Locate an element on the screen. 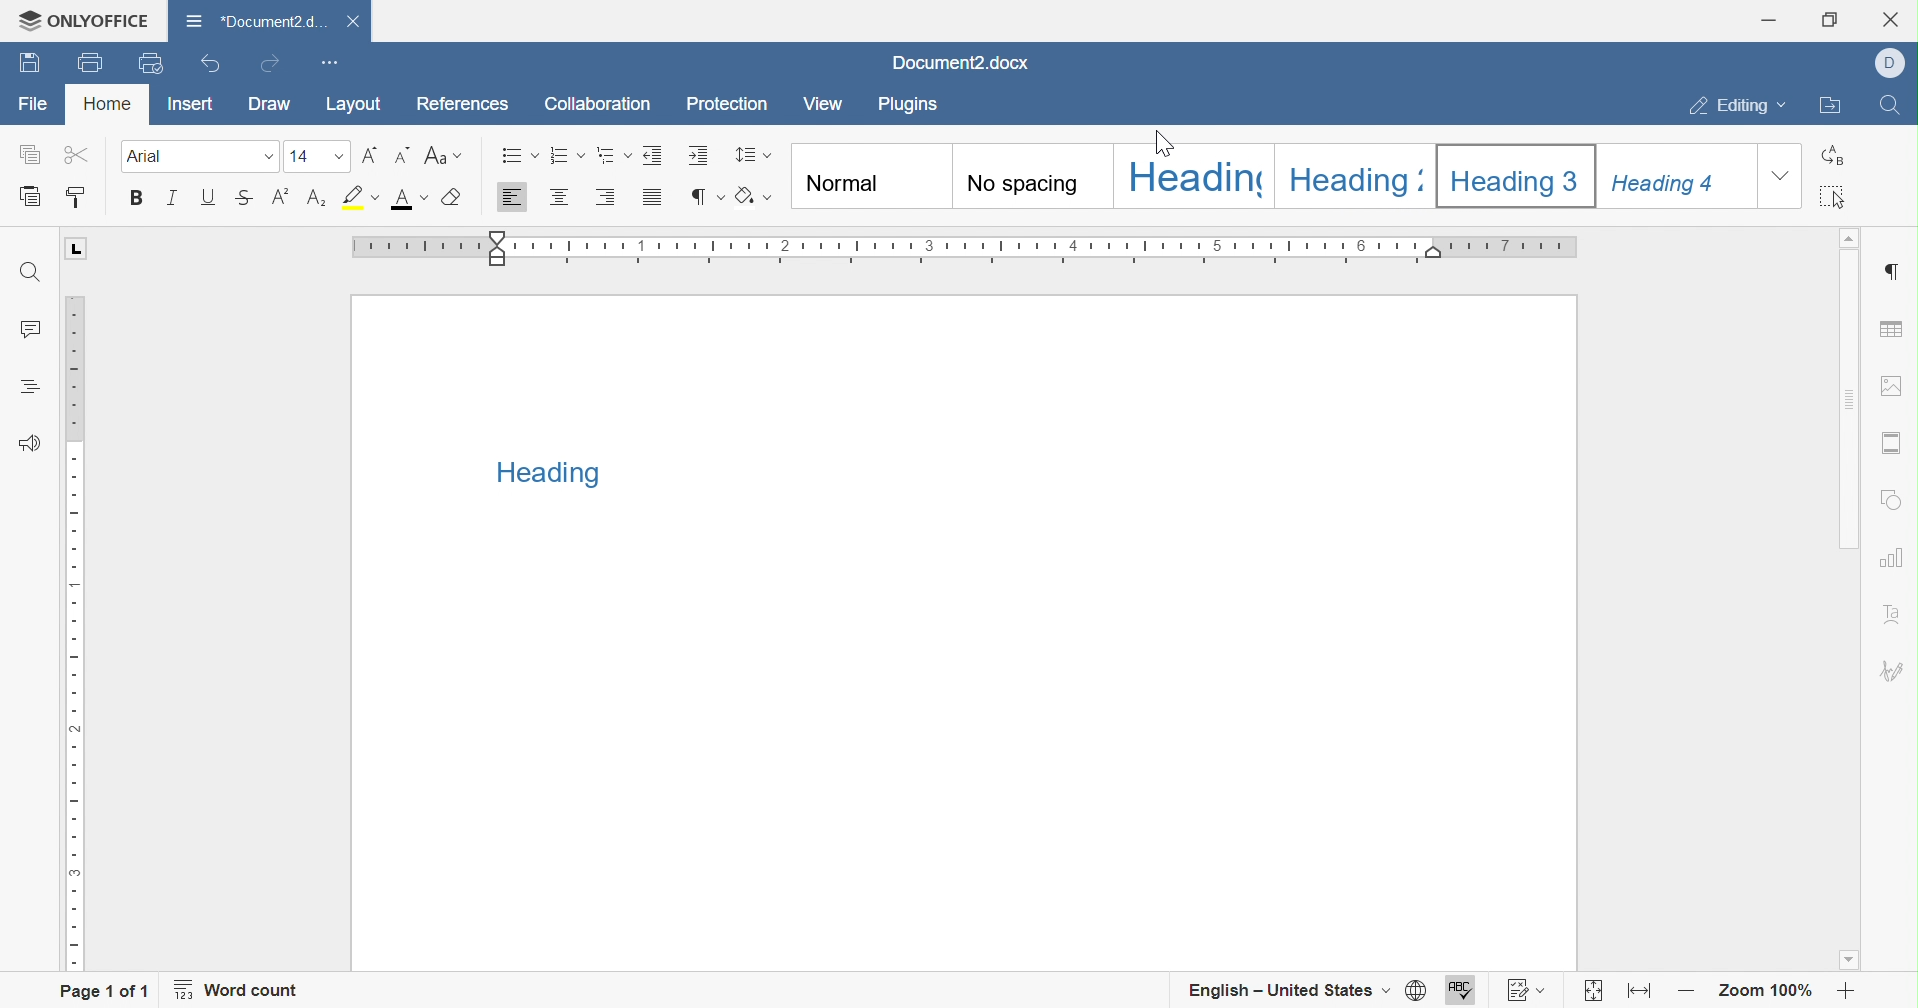 This screenshot has width=1918, height=1008. Clear is located at coordinates (448, 199).